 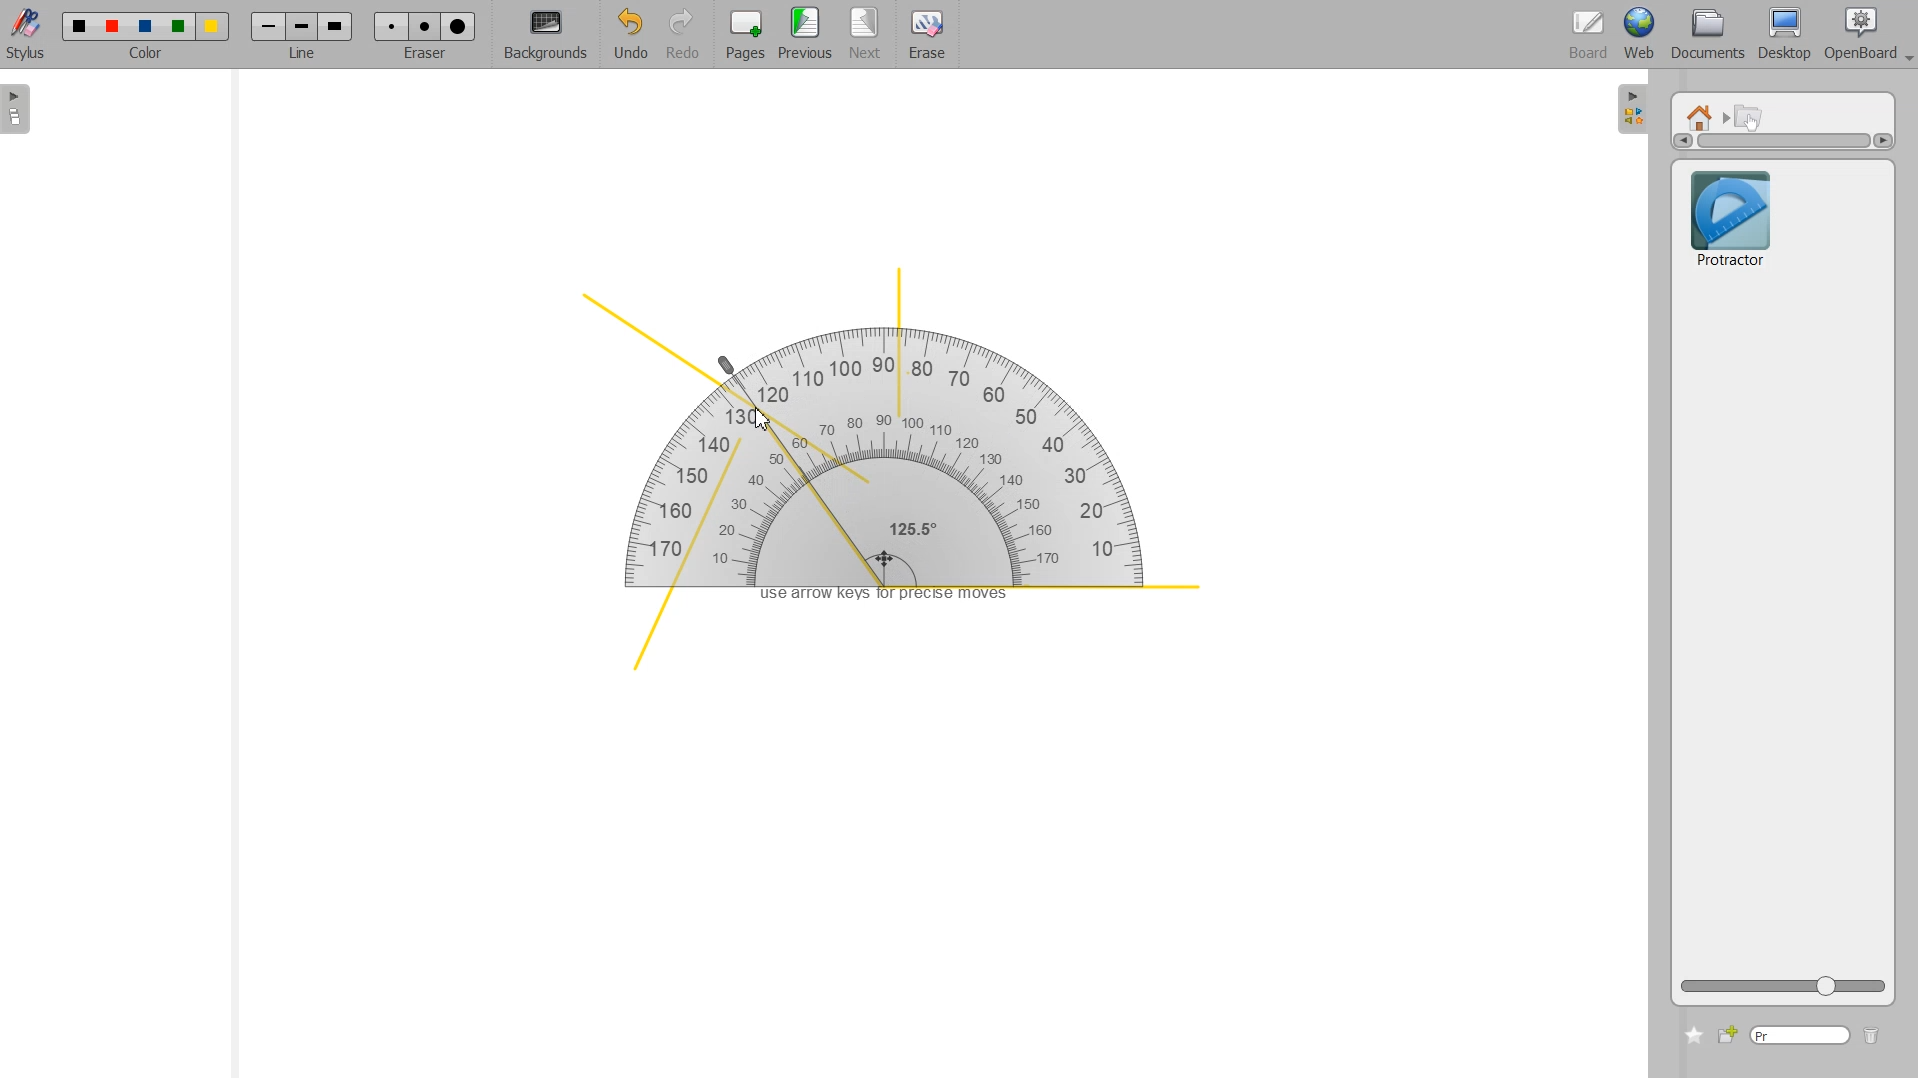 I want to click on Vertical scrollbar, so click(x=1783, y=141).